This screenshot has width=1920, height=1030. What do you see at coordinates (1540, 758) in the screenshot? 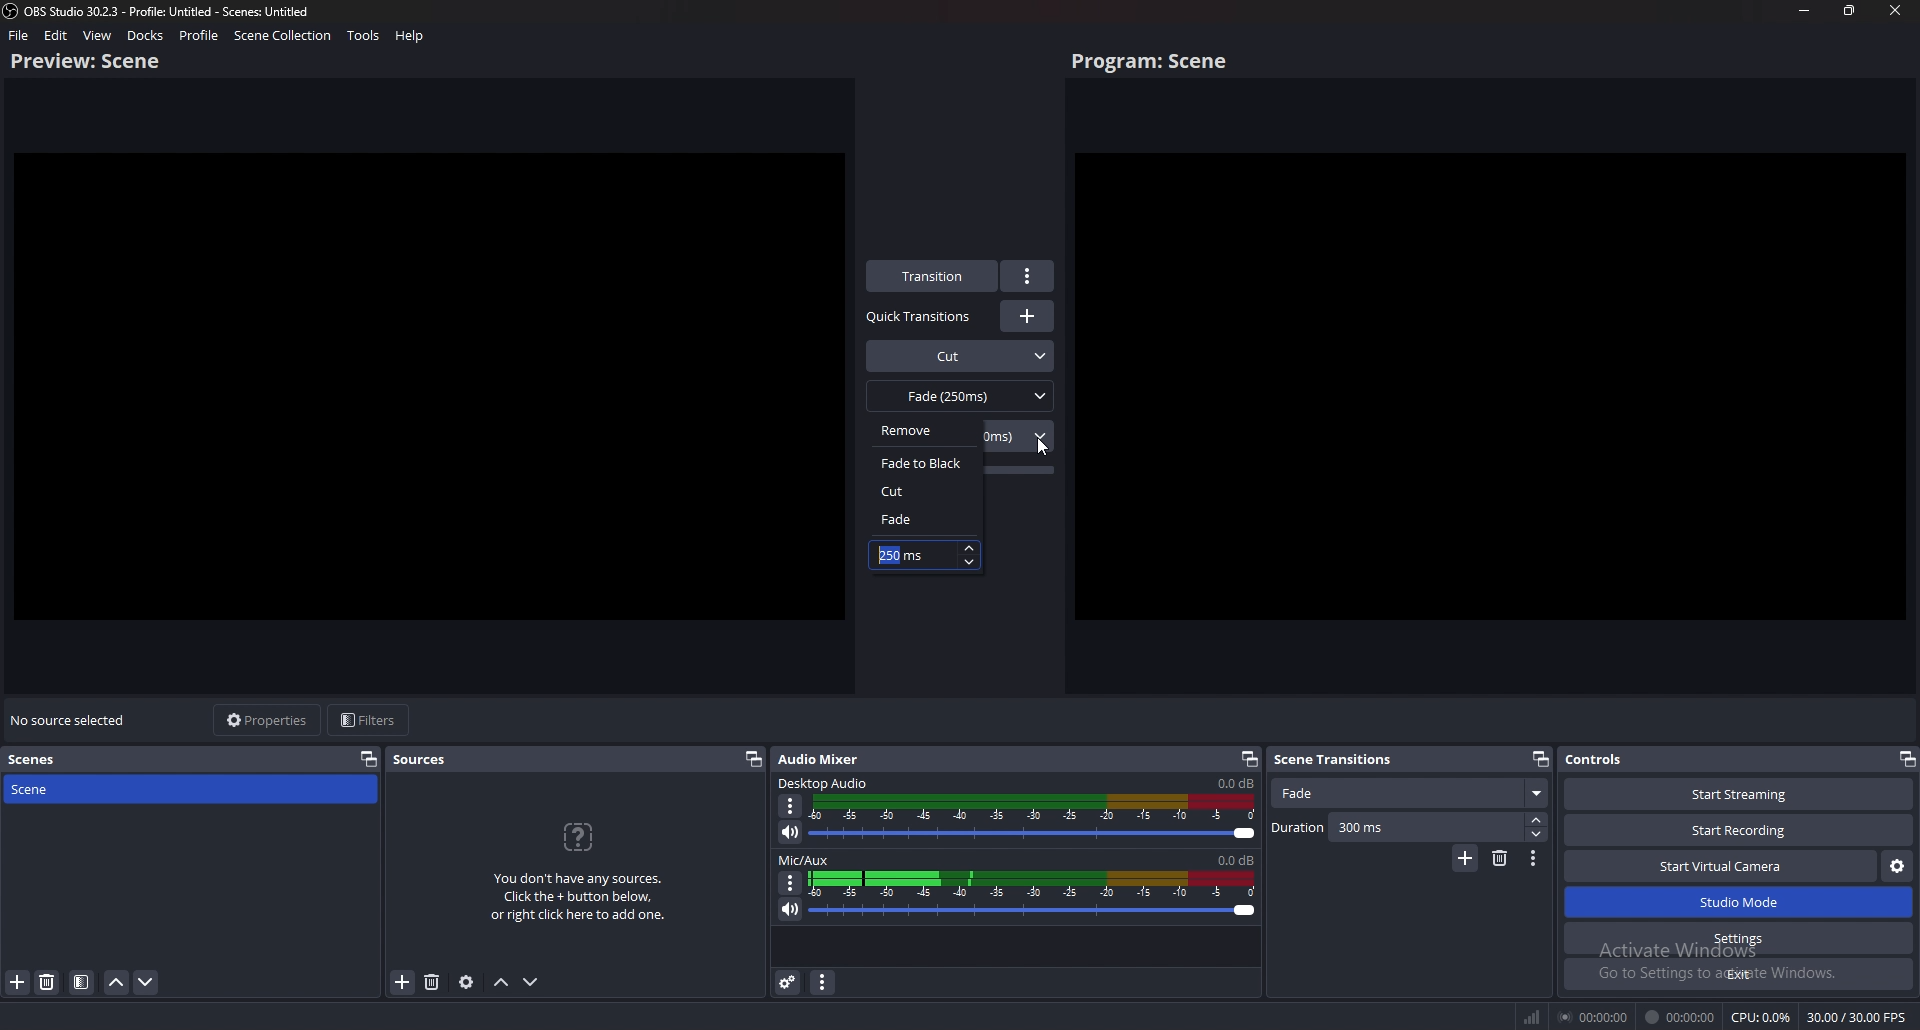
I see `Pop out` at bounding box center [1540, 758].